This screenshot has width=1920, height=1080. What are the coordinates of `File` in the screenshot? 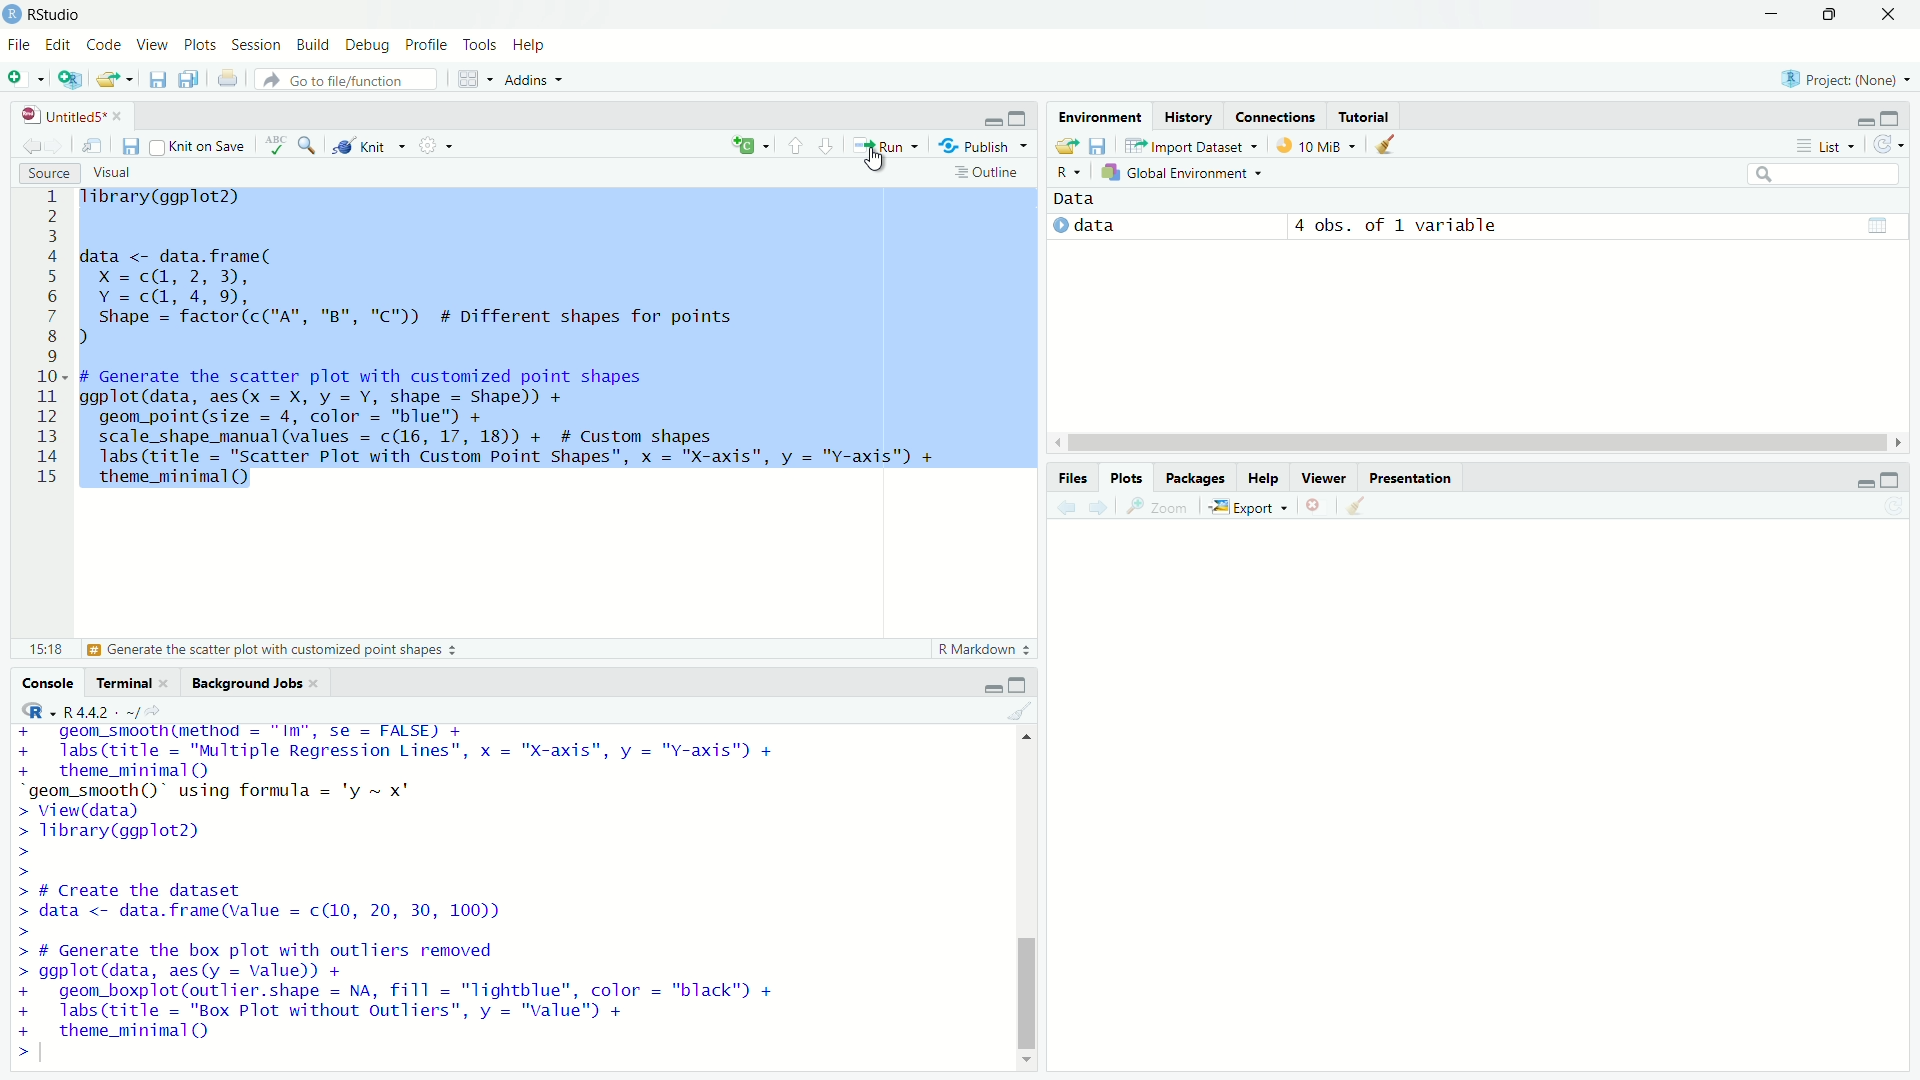 It's located at (19, 44).